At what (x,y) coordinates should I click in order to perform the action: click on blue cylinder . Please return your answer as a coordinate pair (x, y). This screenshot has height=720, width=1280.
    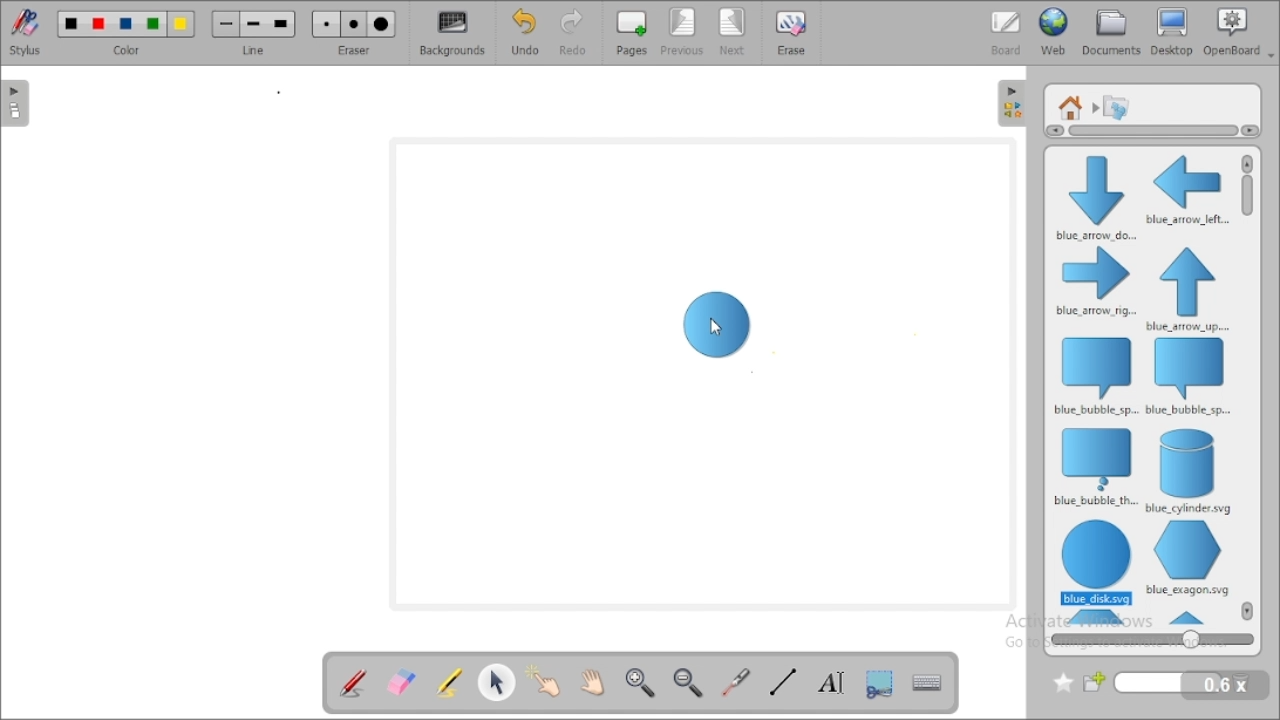
    Looking at the image, I should click on (1190, 471).